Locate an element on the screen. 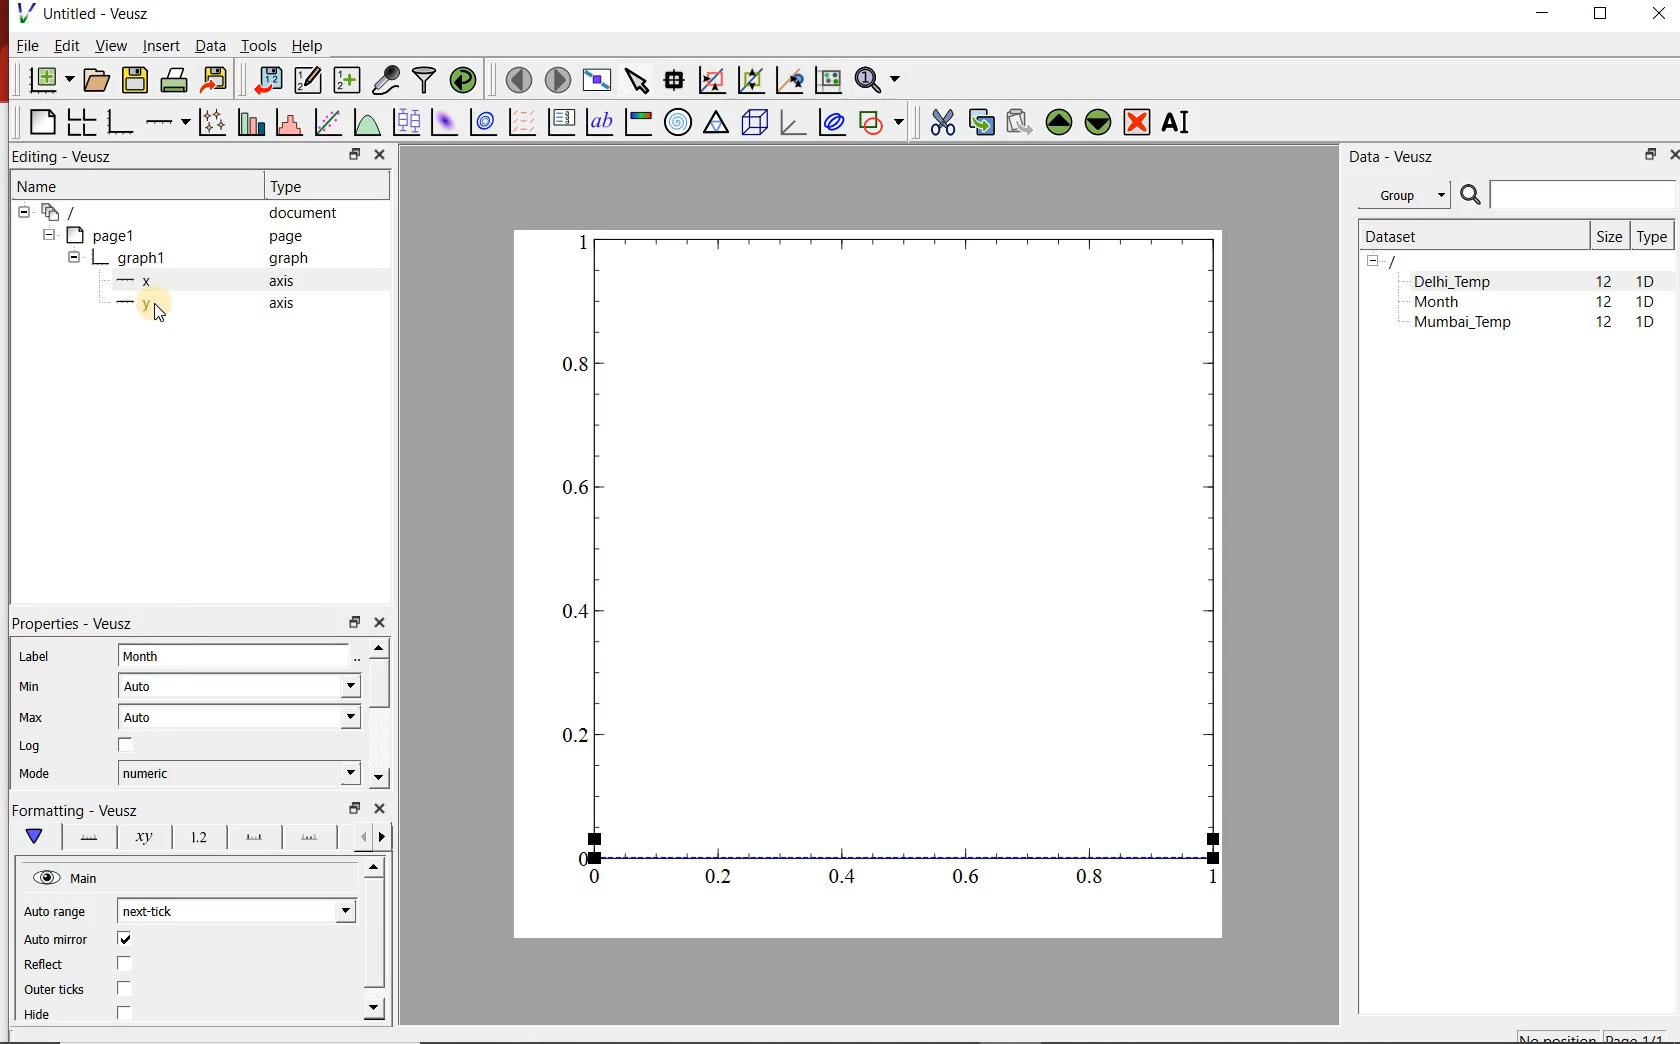 This screenshot has height=1044, width=1680. image color bar is located at coordinates (638, 122).